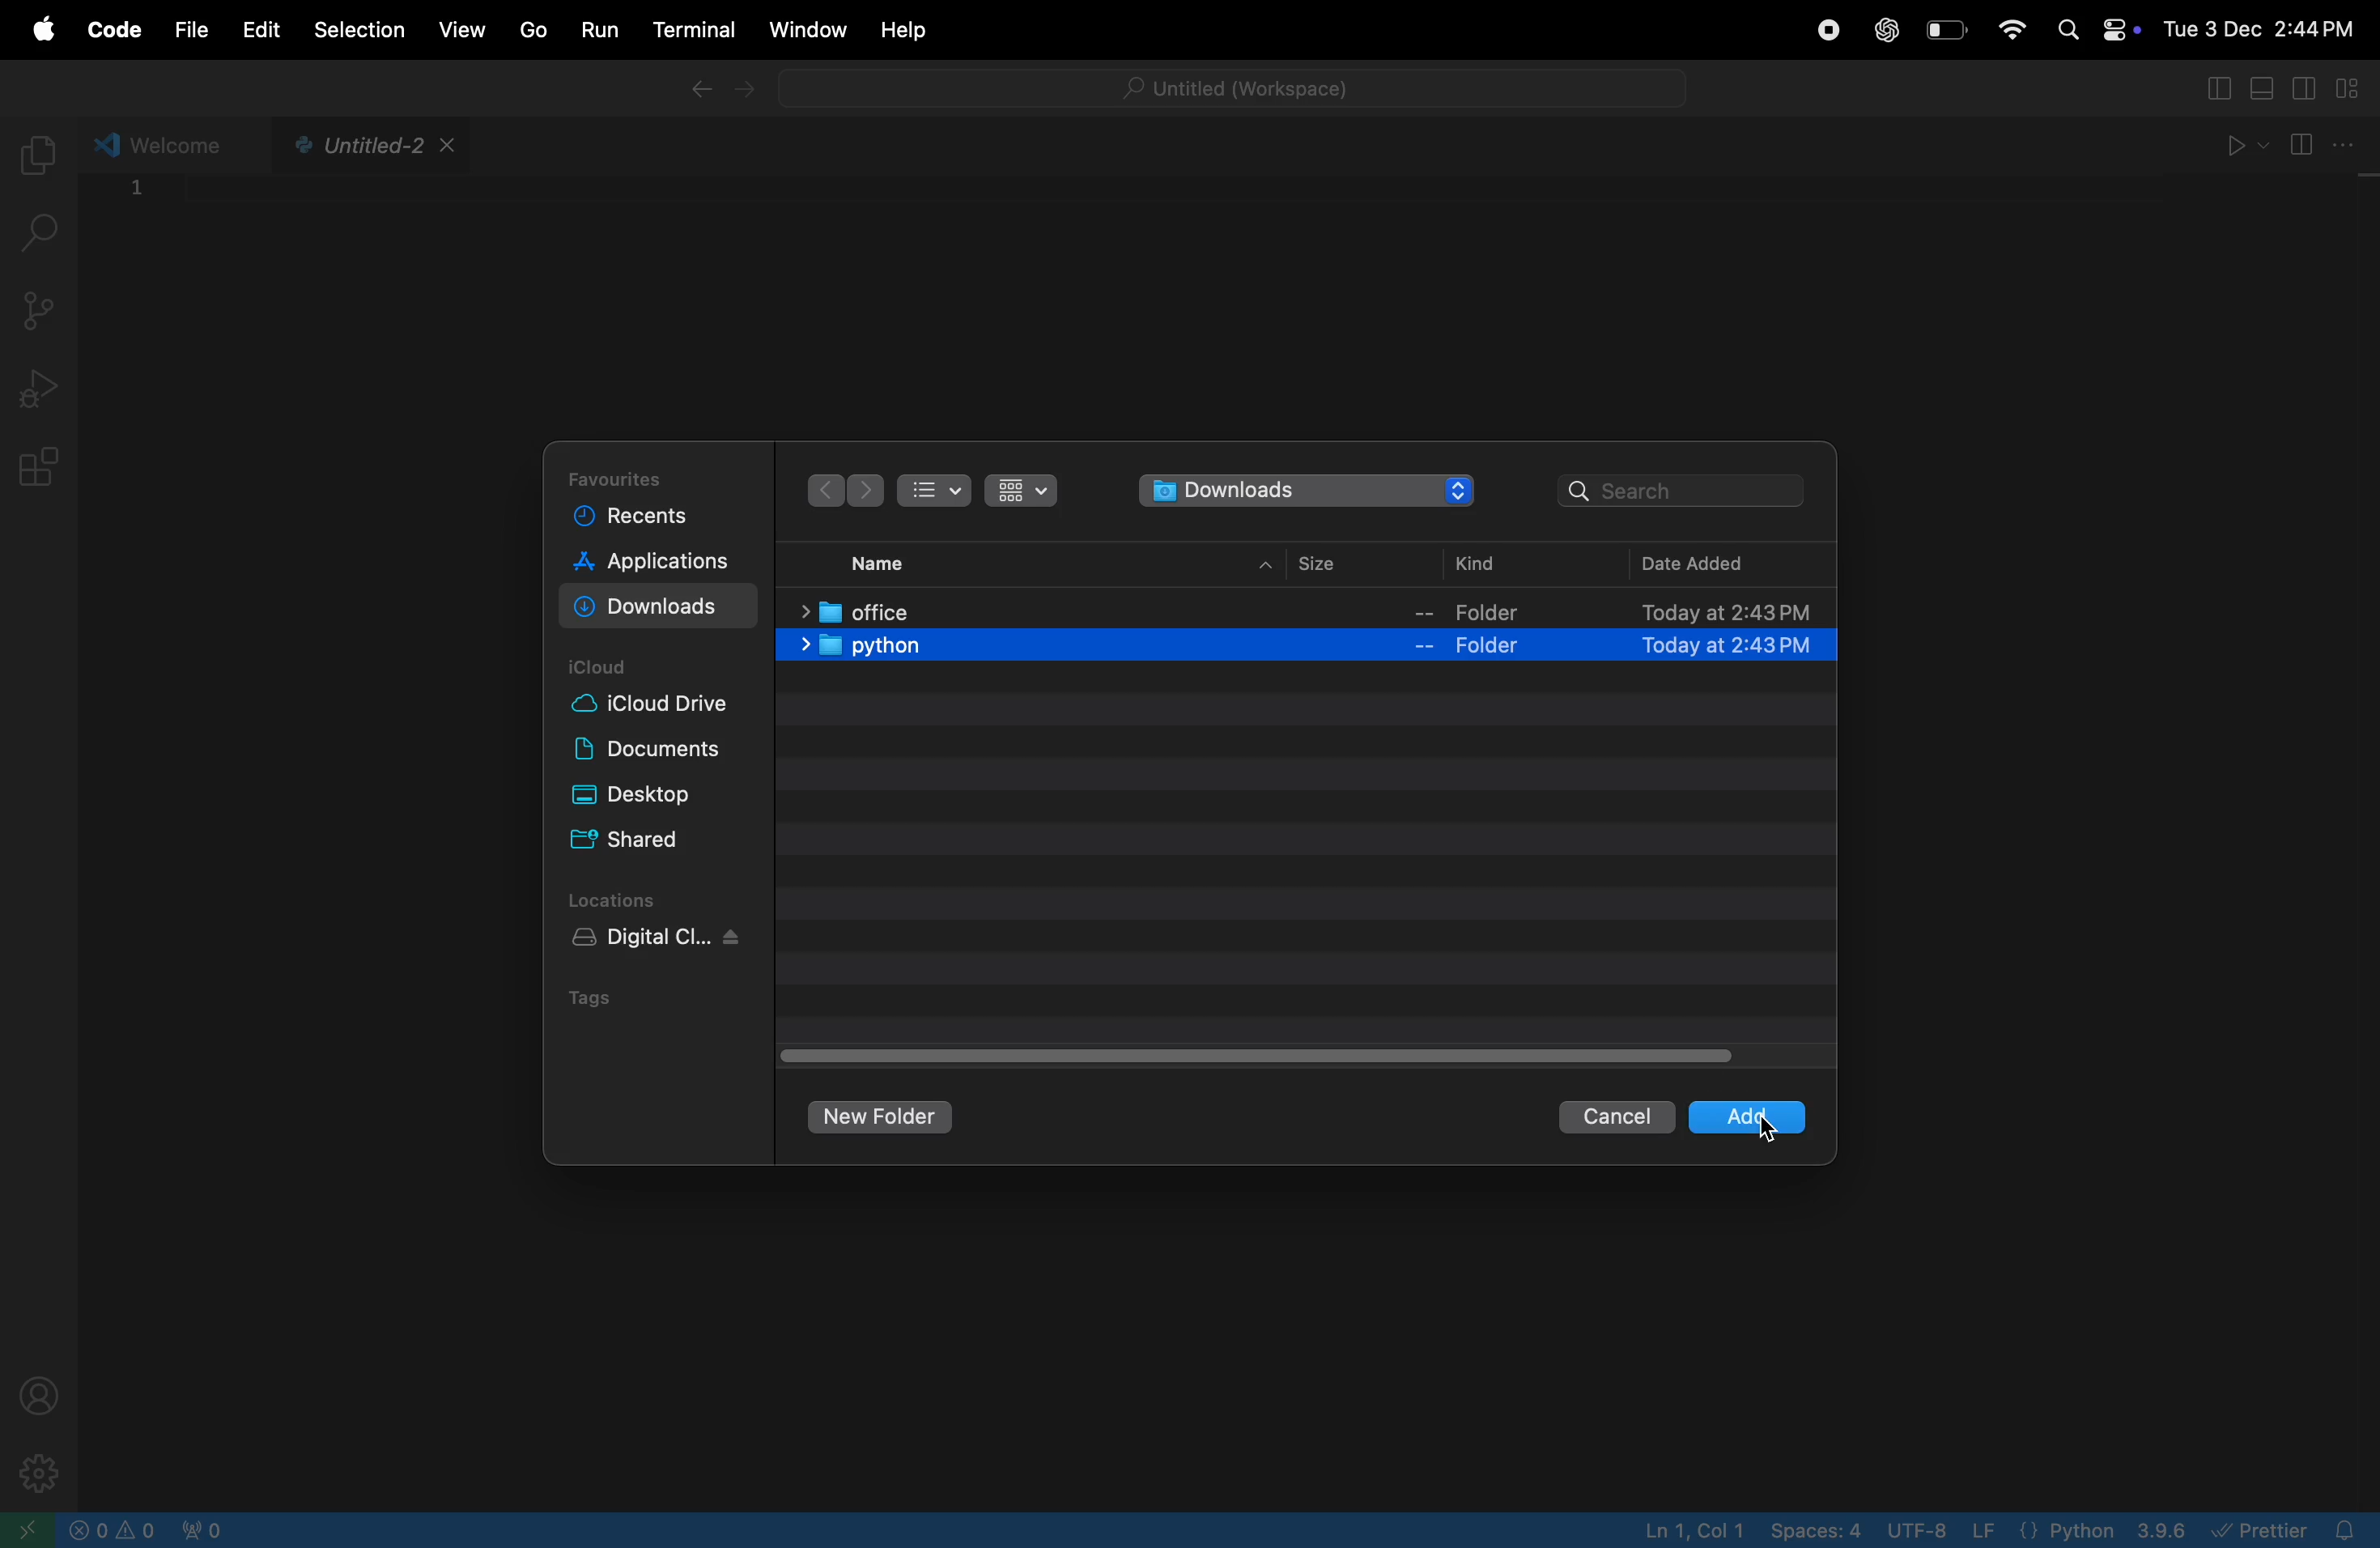 This screenshot has width=2380, height=1548. I want to click on python, so click(856, 649).